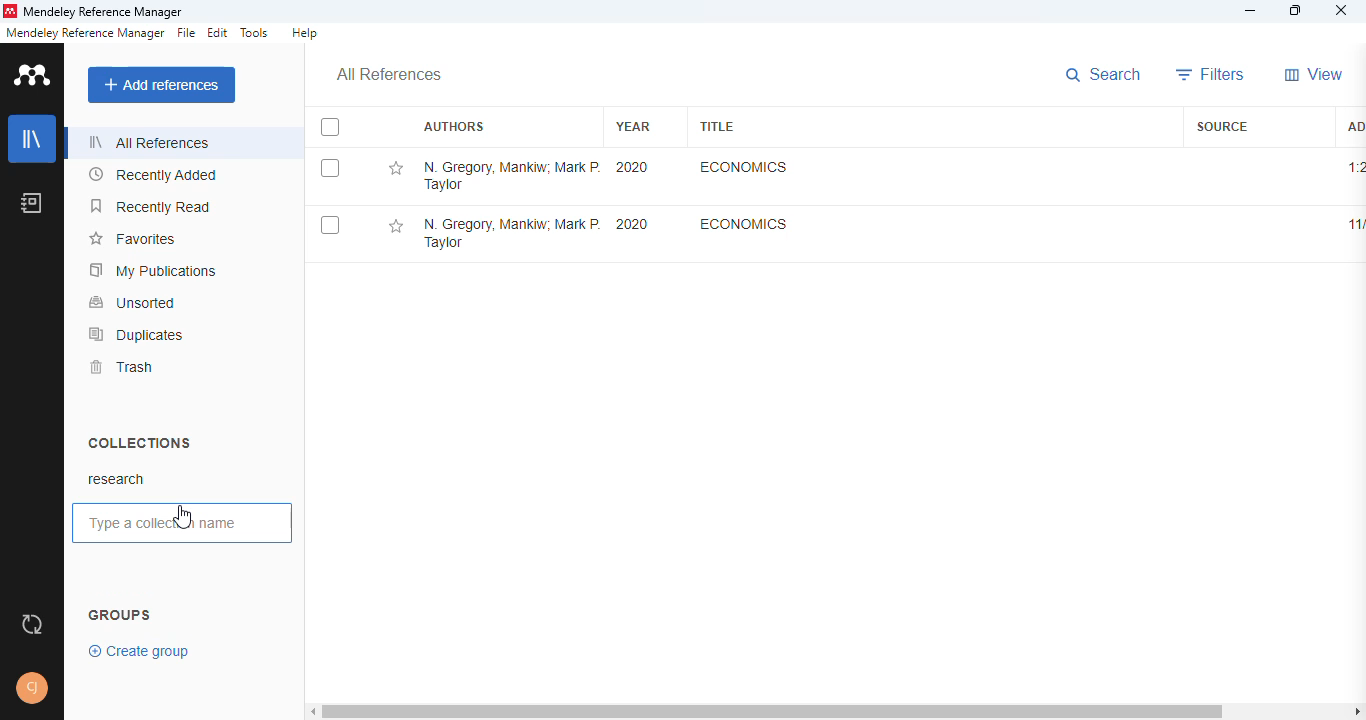  Describe the element at coordinates (330, 168) in the screenshot. I see `select` at that location.